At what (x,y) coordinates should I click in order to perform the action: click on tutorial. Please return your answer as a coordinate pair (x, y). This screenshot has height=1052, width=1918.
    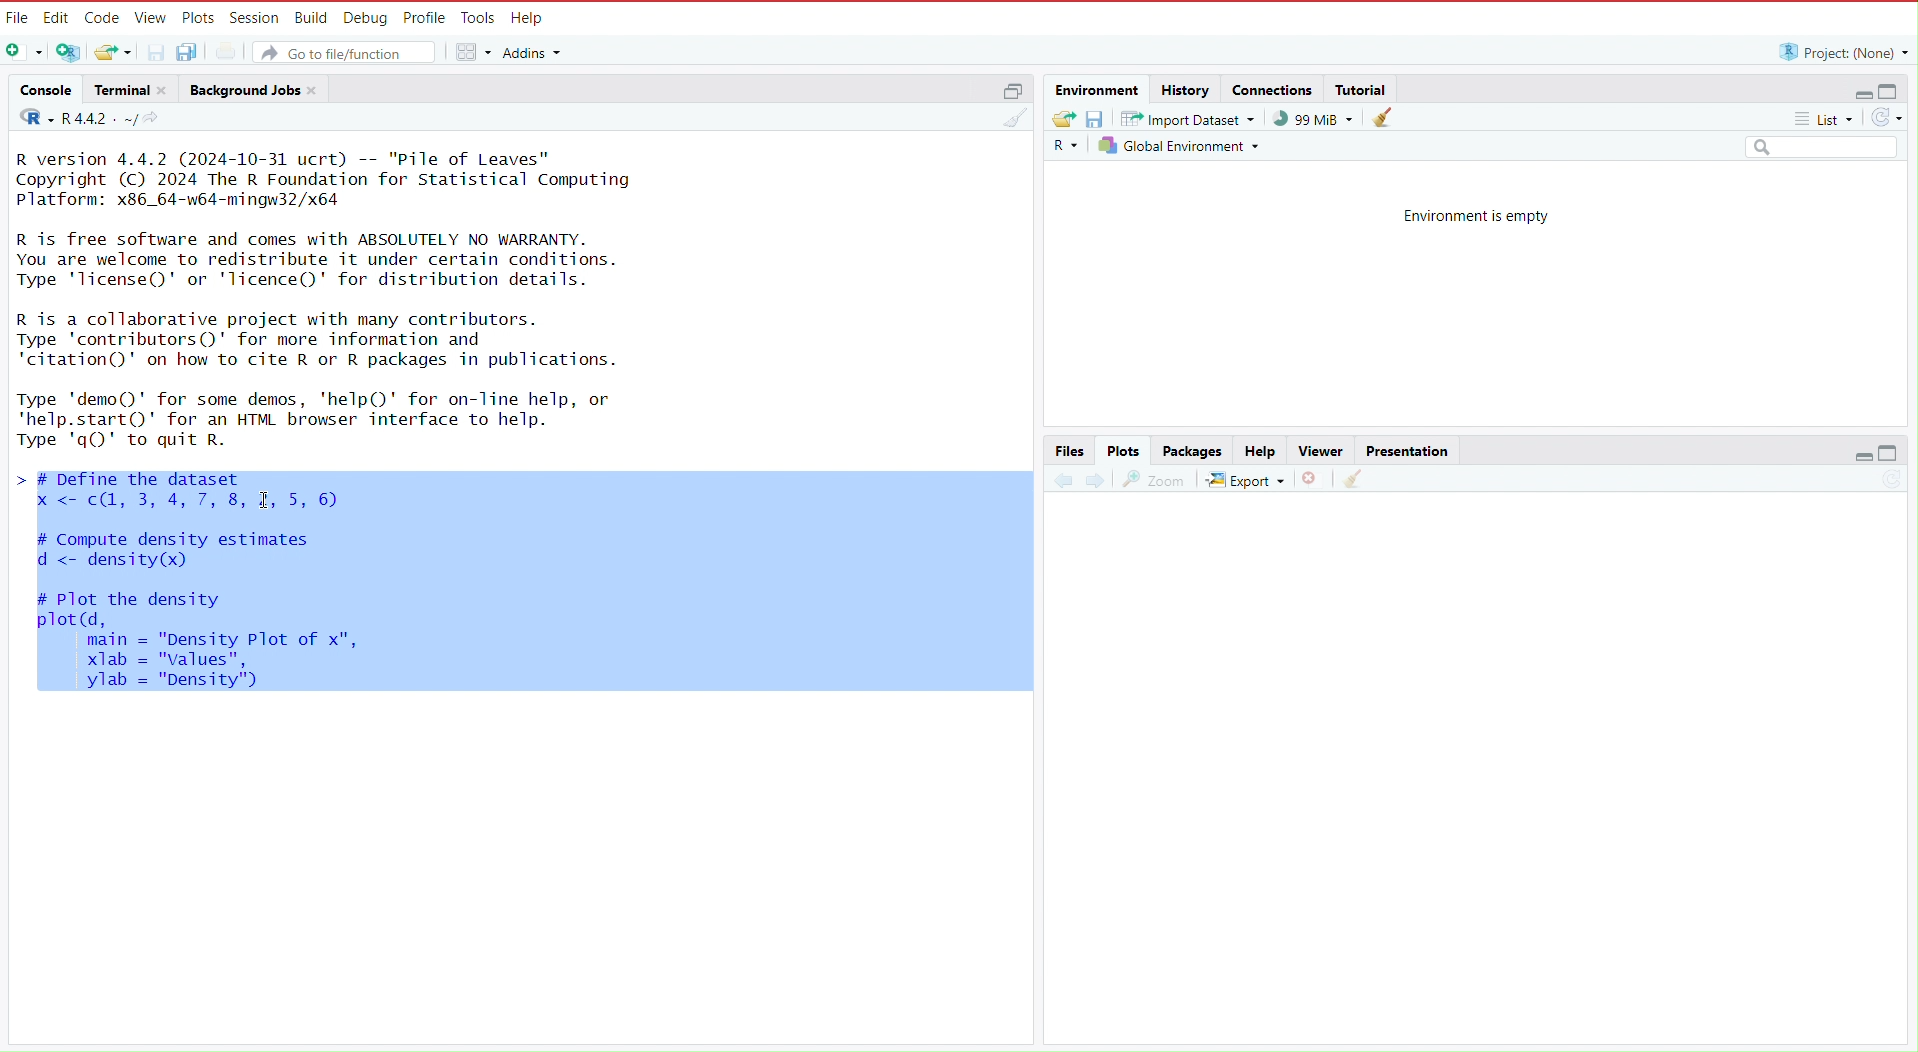
    Looking at the image, I should click on (1361, 86).